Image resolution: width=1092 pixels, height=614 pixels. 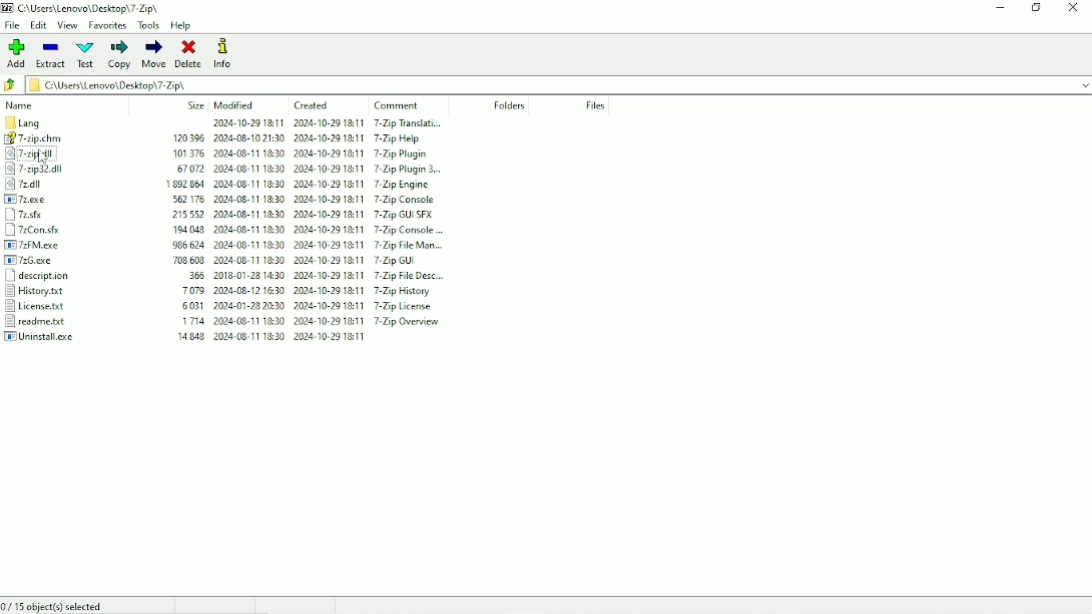 What do you see at coordinates (216, 139) in the screenshot?
I see `7-zip.chm` at bounding box center [216, 139].